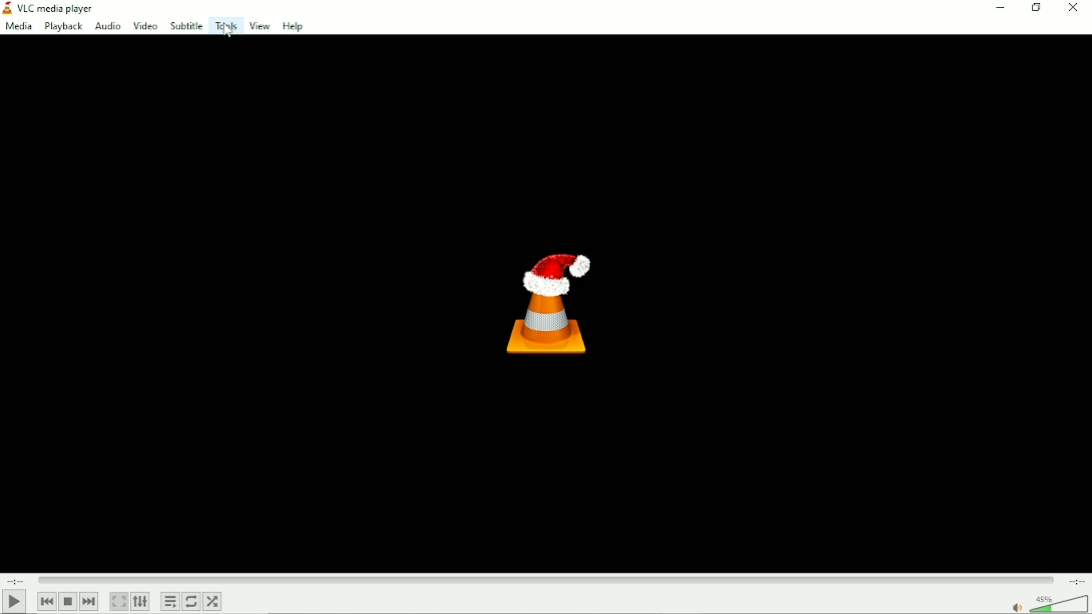  I want to click on Logo, so click(547, 302).